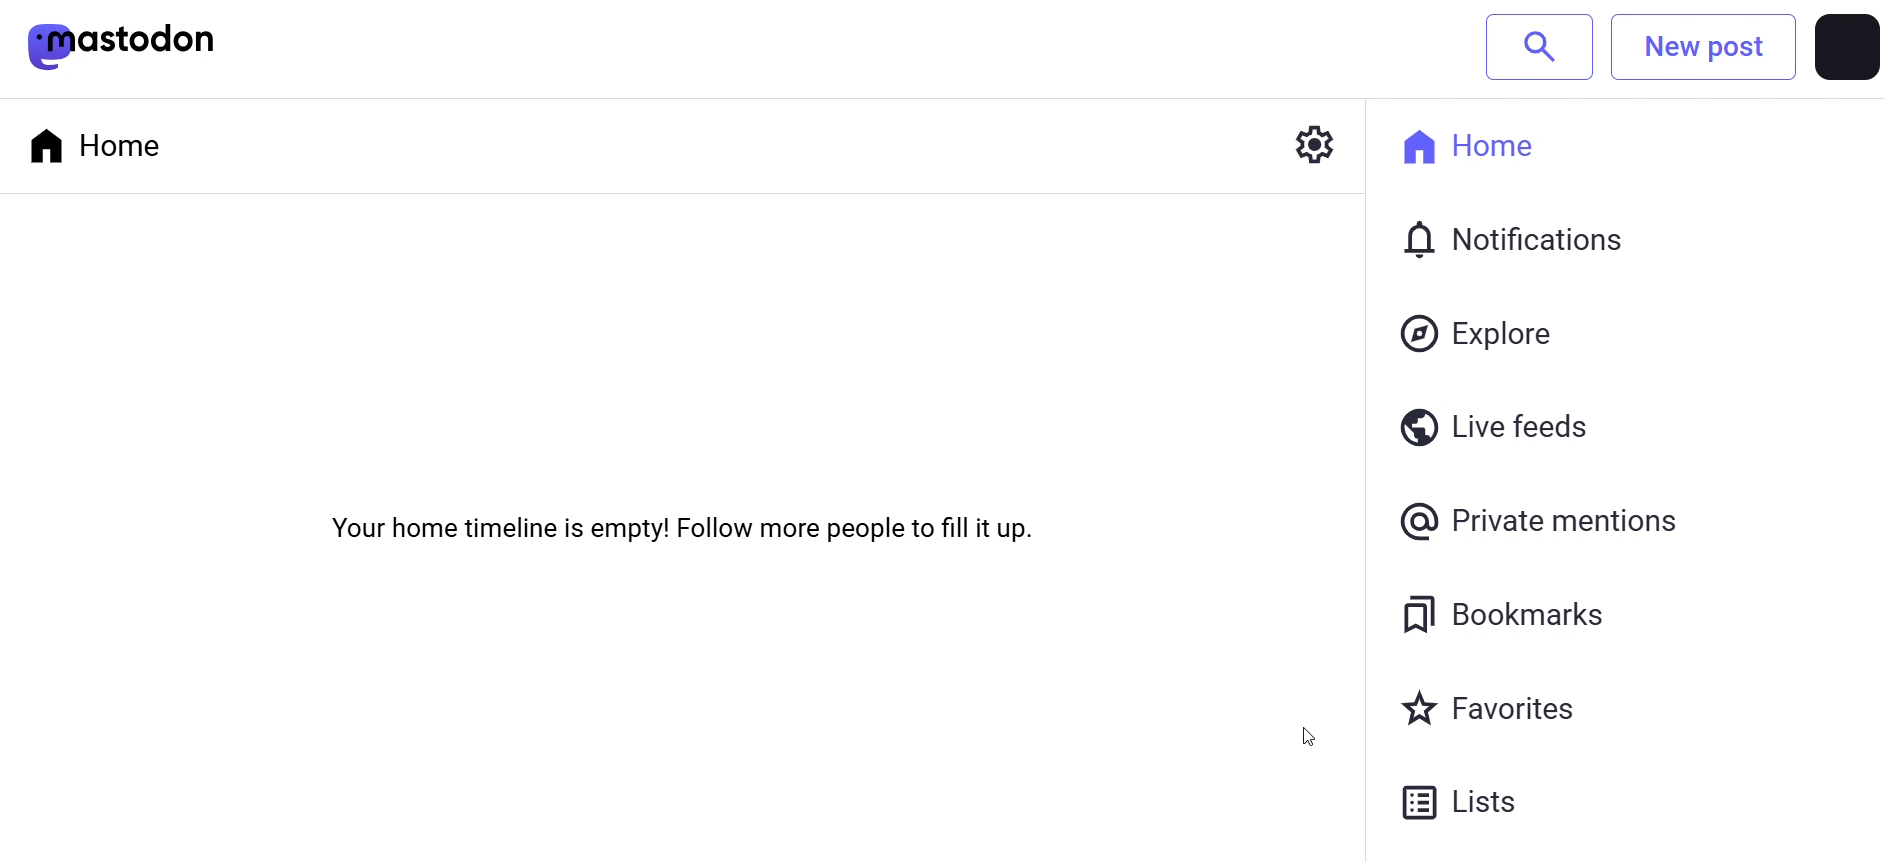 Image resolution: width=1884 pixels, height=862 pixels. I want to click on home , so click(1477, 148).